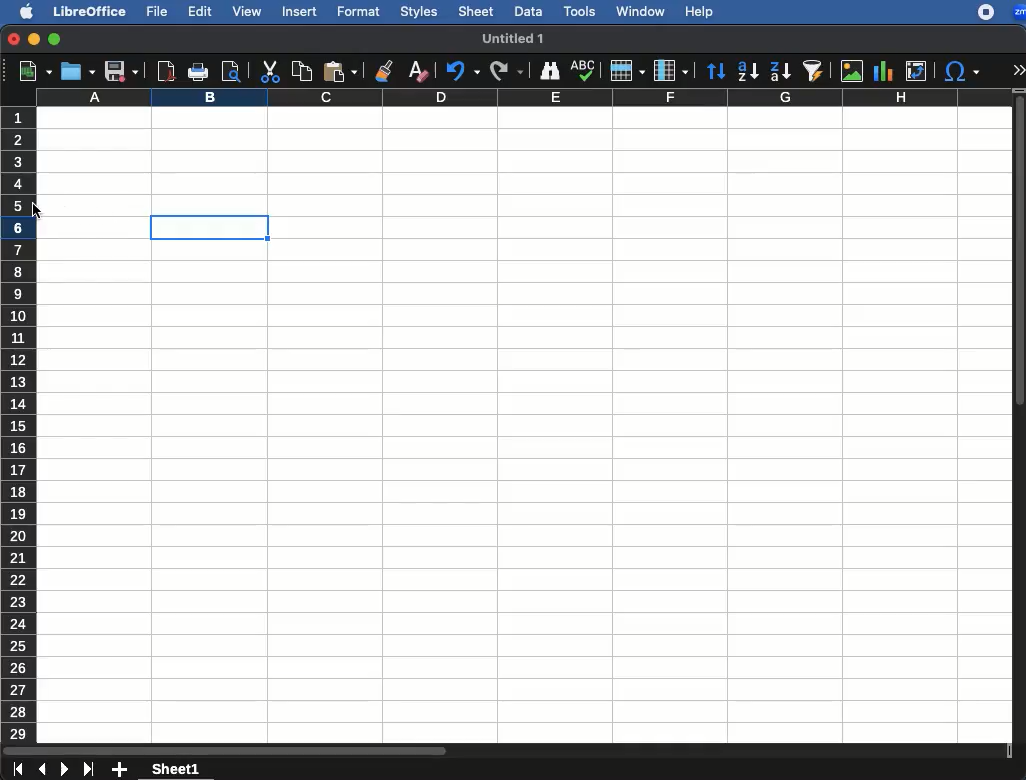 This screenshot has height=780, width=1026. I want to click on image, so click(852, 71).